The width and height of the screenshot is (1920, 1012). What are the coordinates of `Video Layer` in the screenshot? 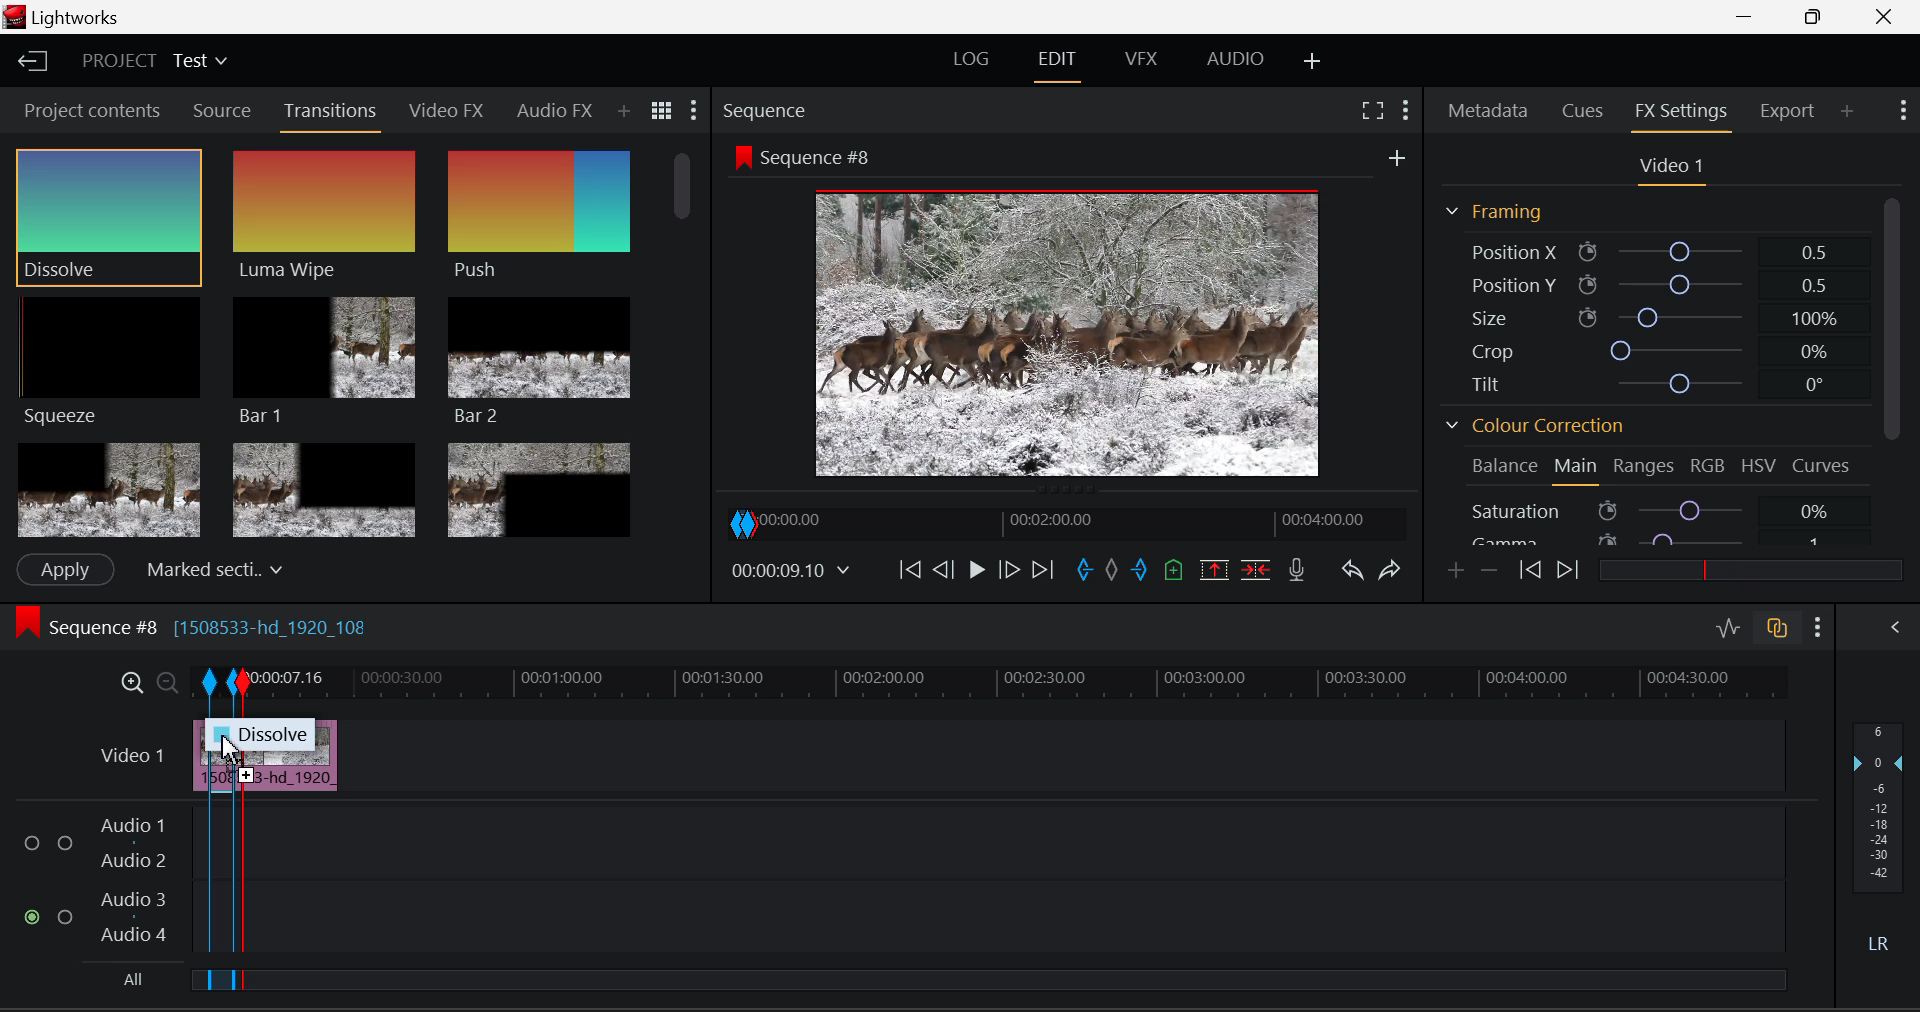 It's located at (132, 755).